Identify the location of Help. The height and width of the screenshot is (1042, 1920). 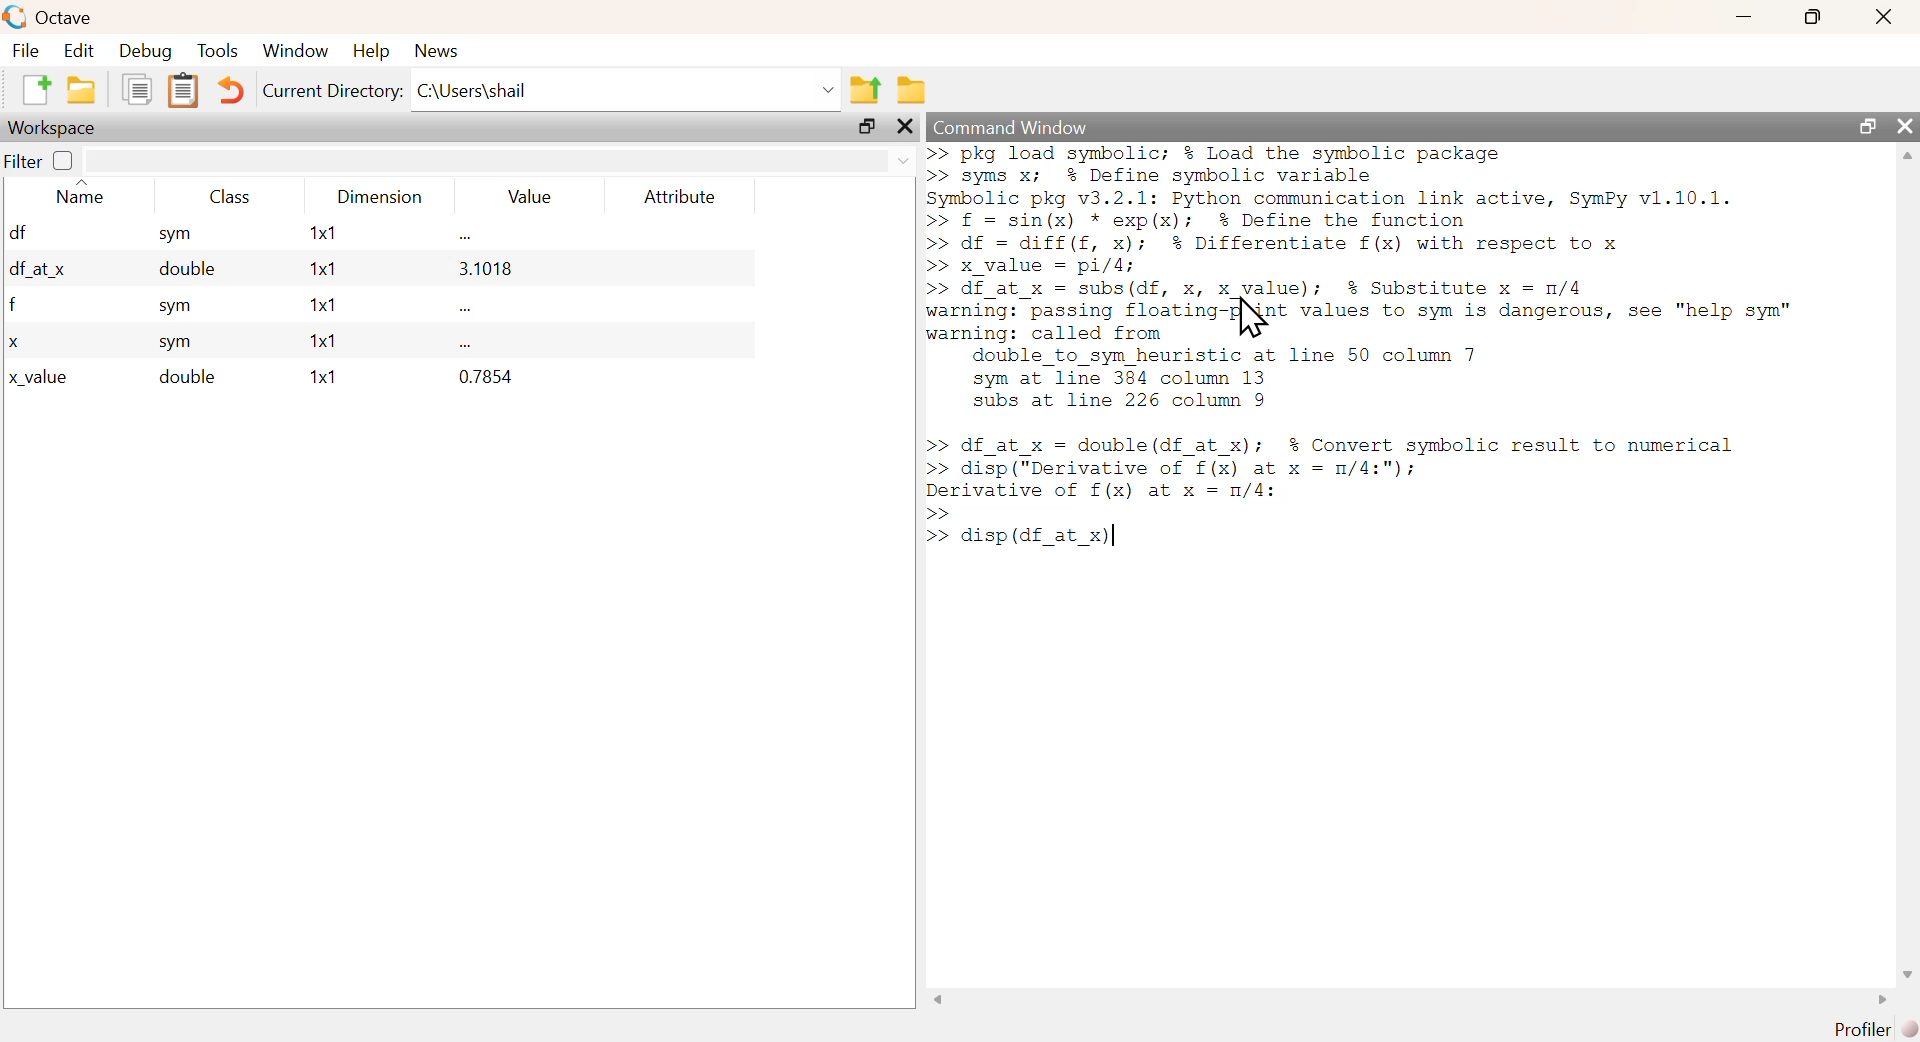
(368, 51).